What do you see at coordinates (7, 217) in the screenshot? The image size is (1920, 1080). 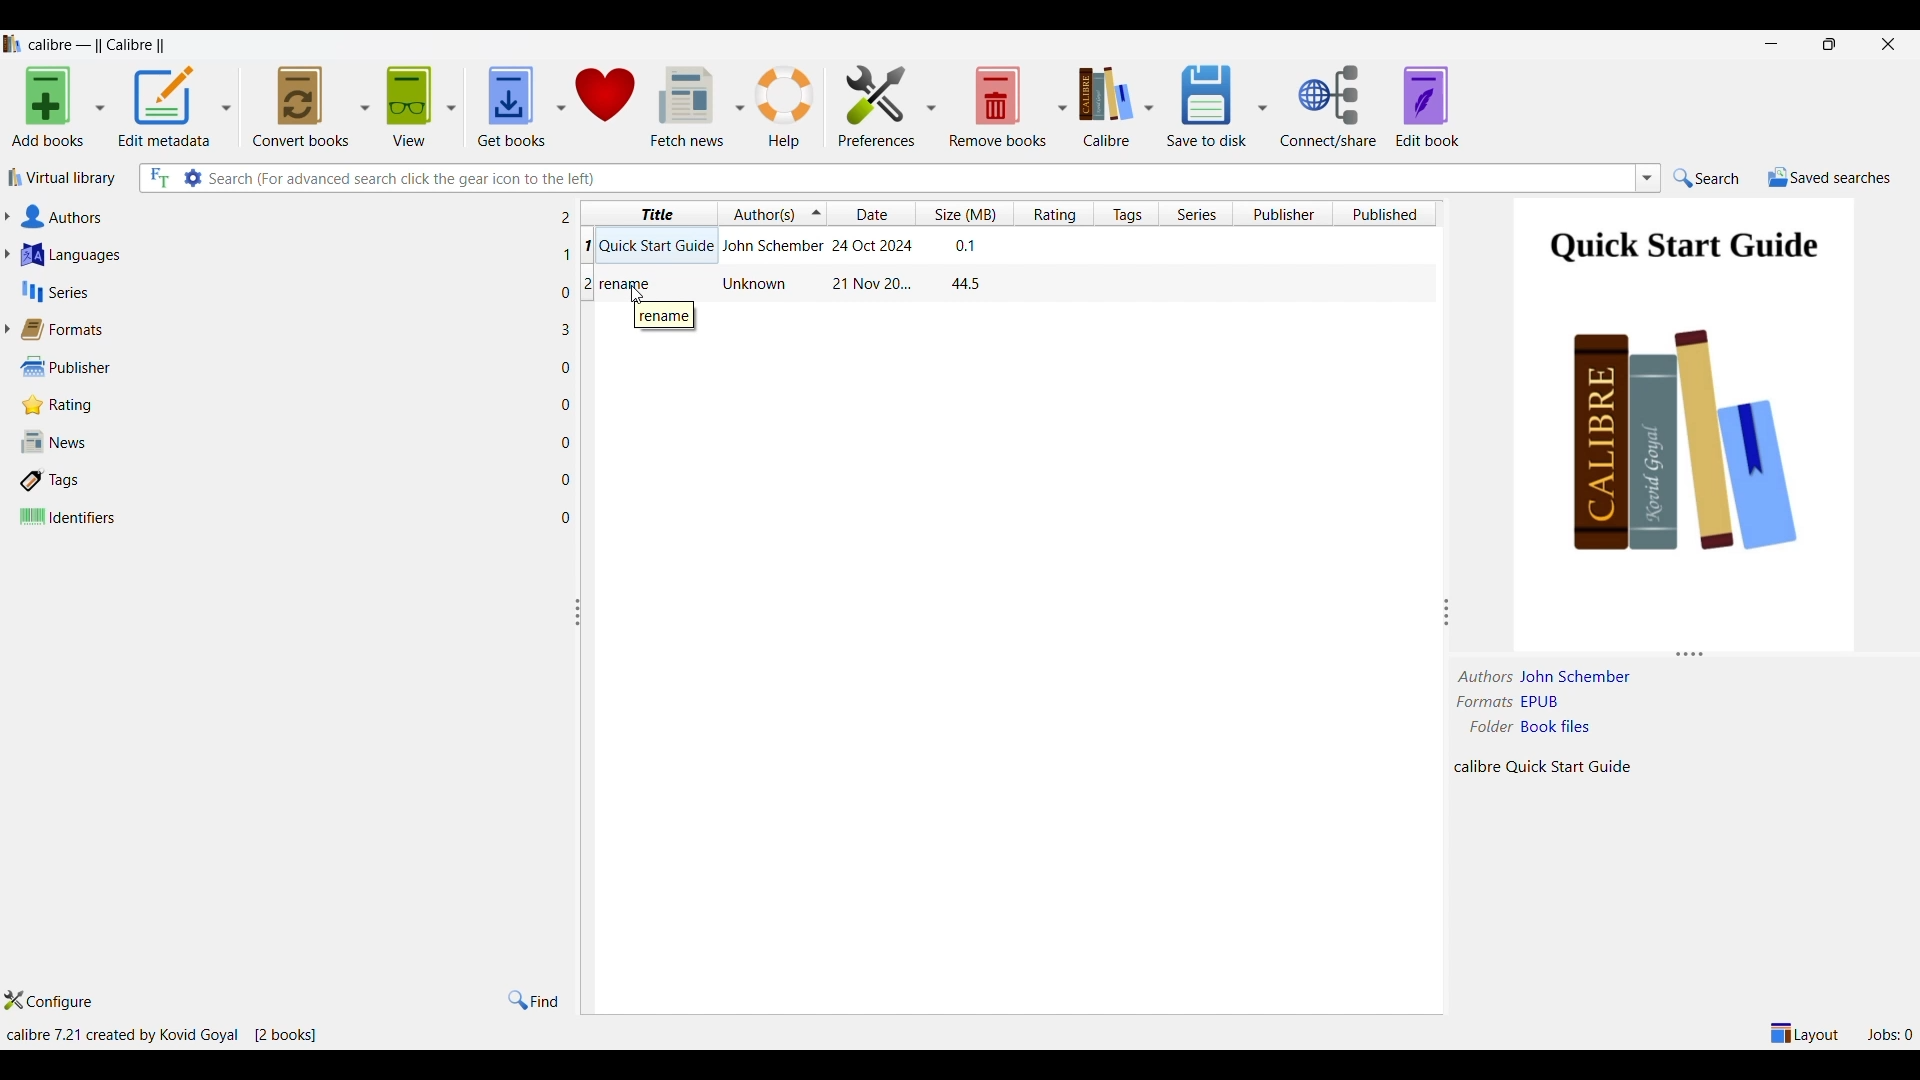 I see `Expand authors` at bounding box center [7, 217].